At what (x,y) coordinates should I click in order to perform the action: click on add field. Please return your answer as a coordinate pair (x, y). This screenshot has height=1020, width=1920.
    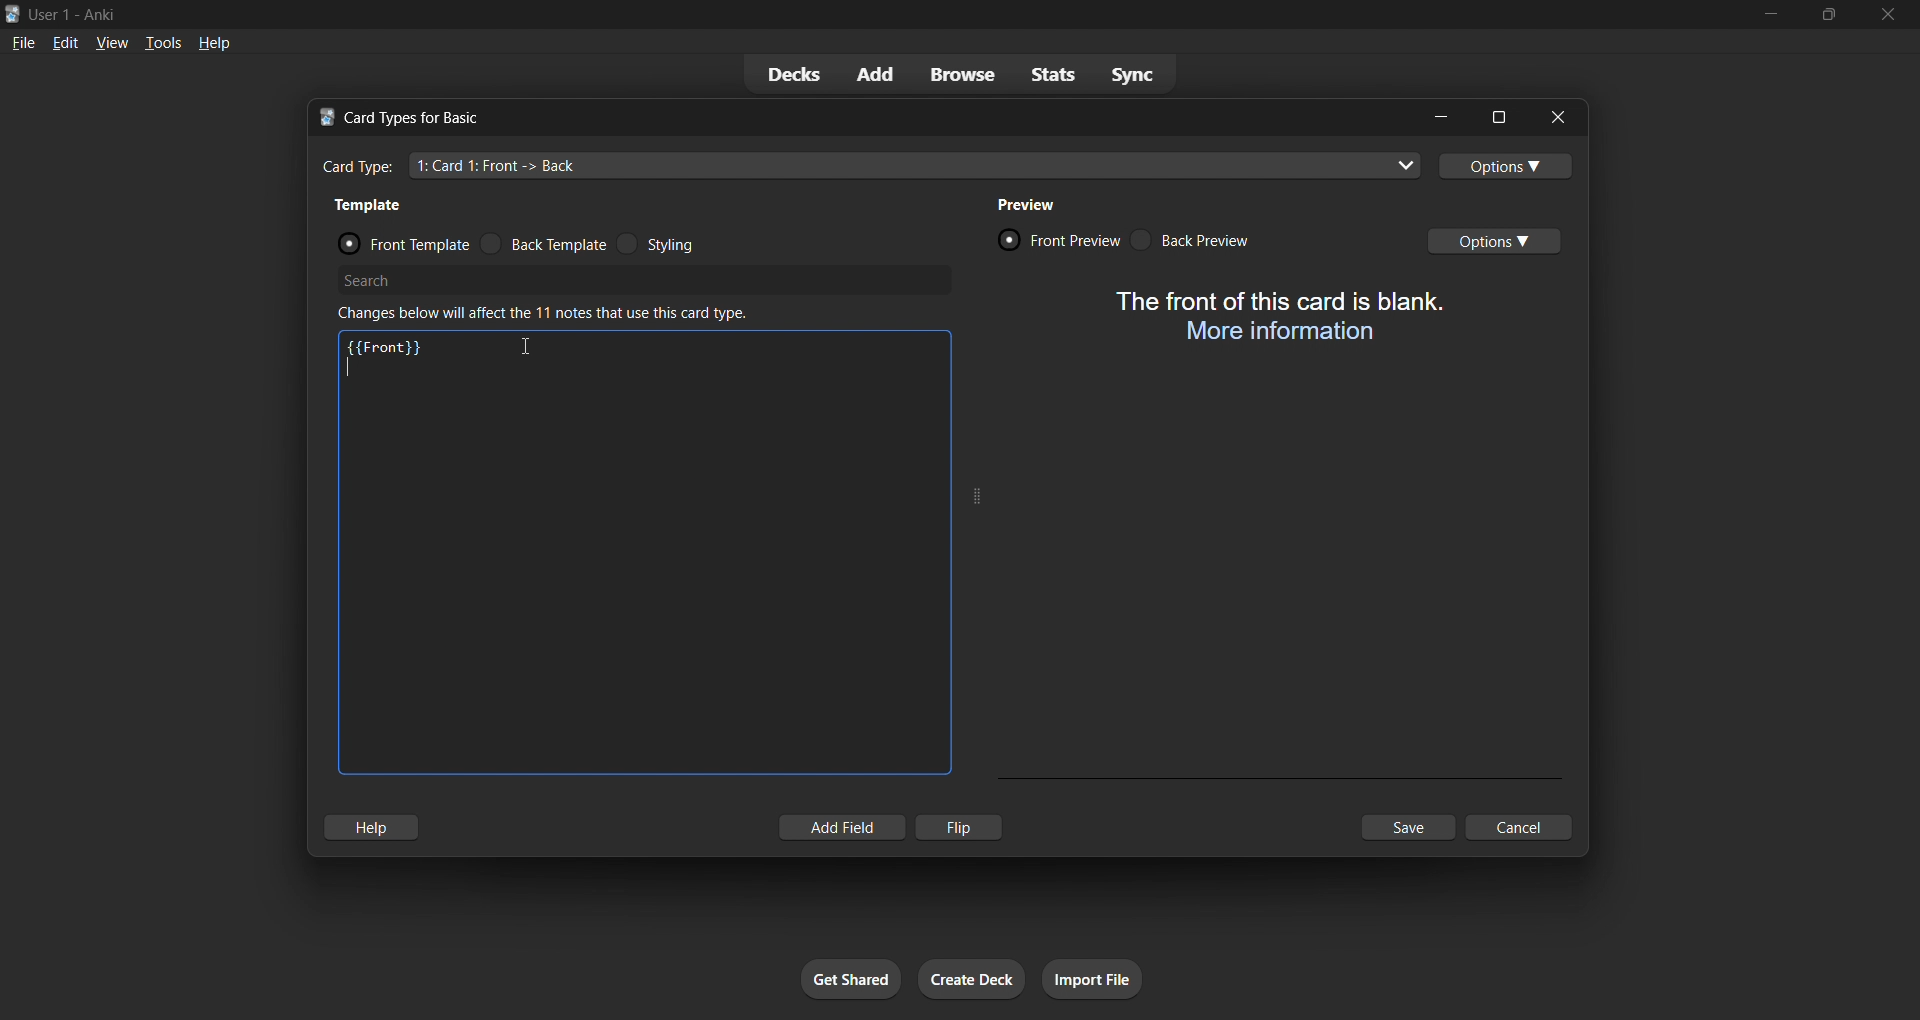
    Looking at the image, I should click on (840, 828).